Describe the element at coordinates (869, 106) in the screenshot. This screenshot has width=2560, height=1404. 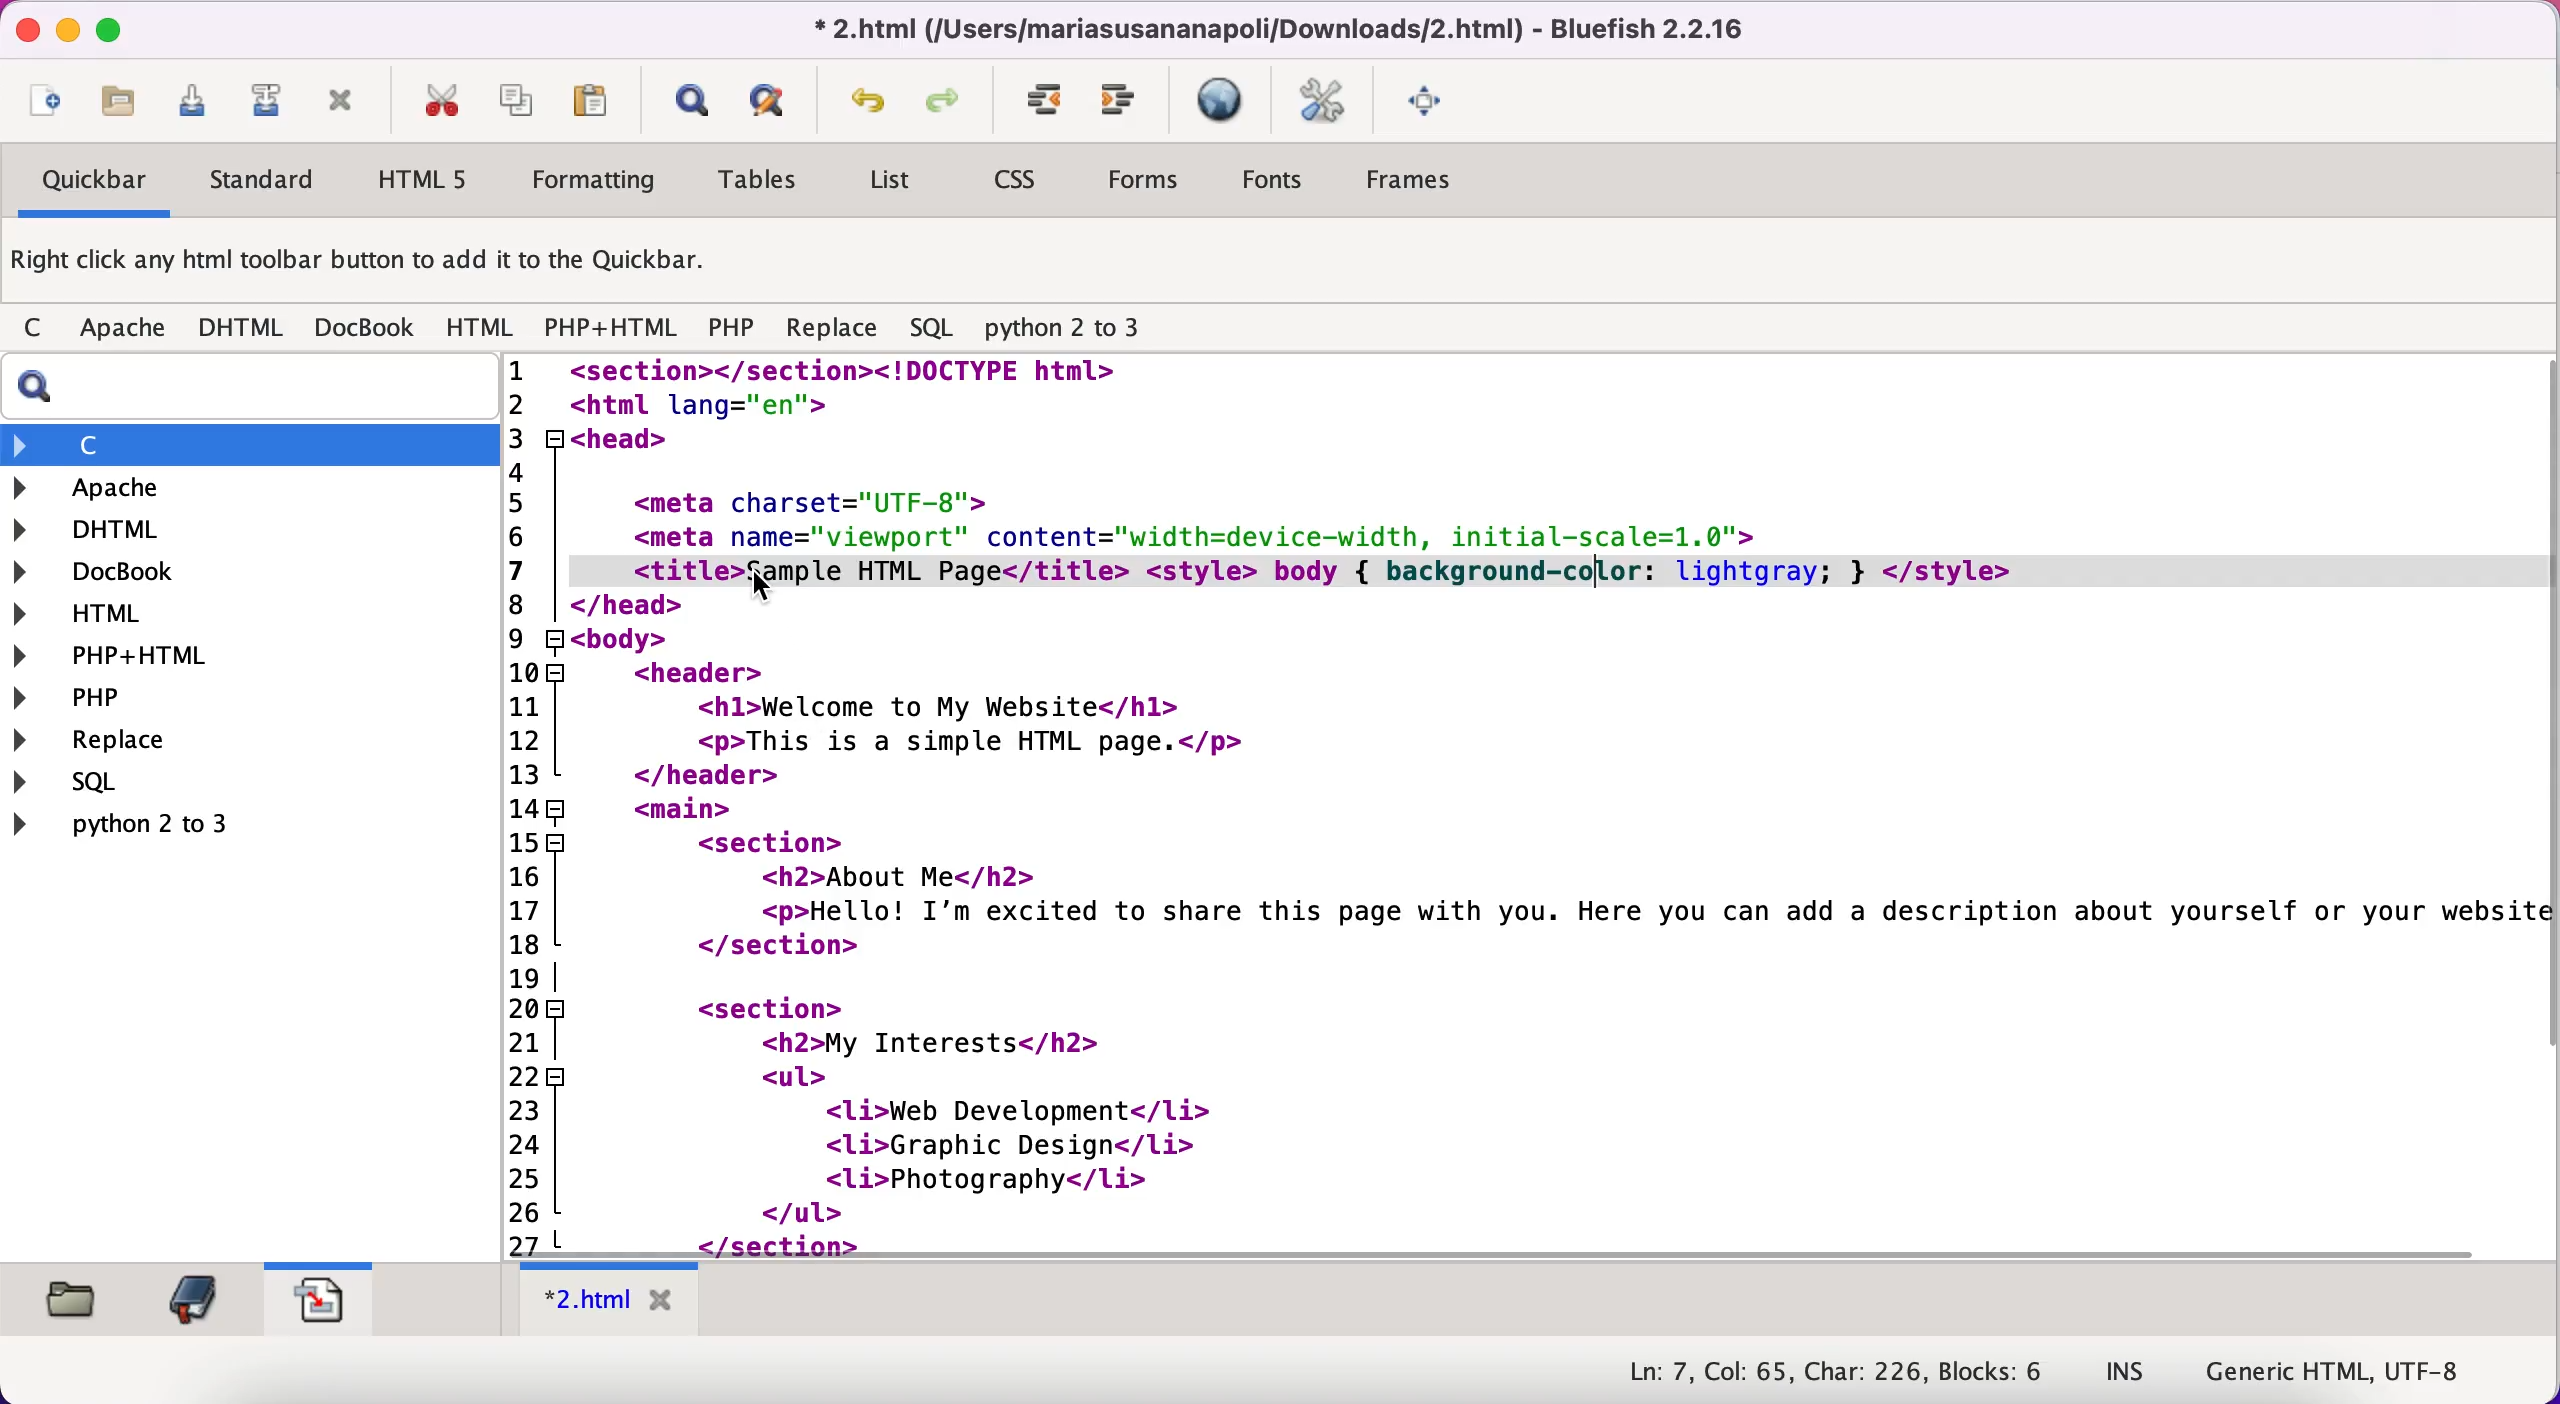
I see `undo` at that location.